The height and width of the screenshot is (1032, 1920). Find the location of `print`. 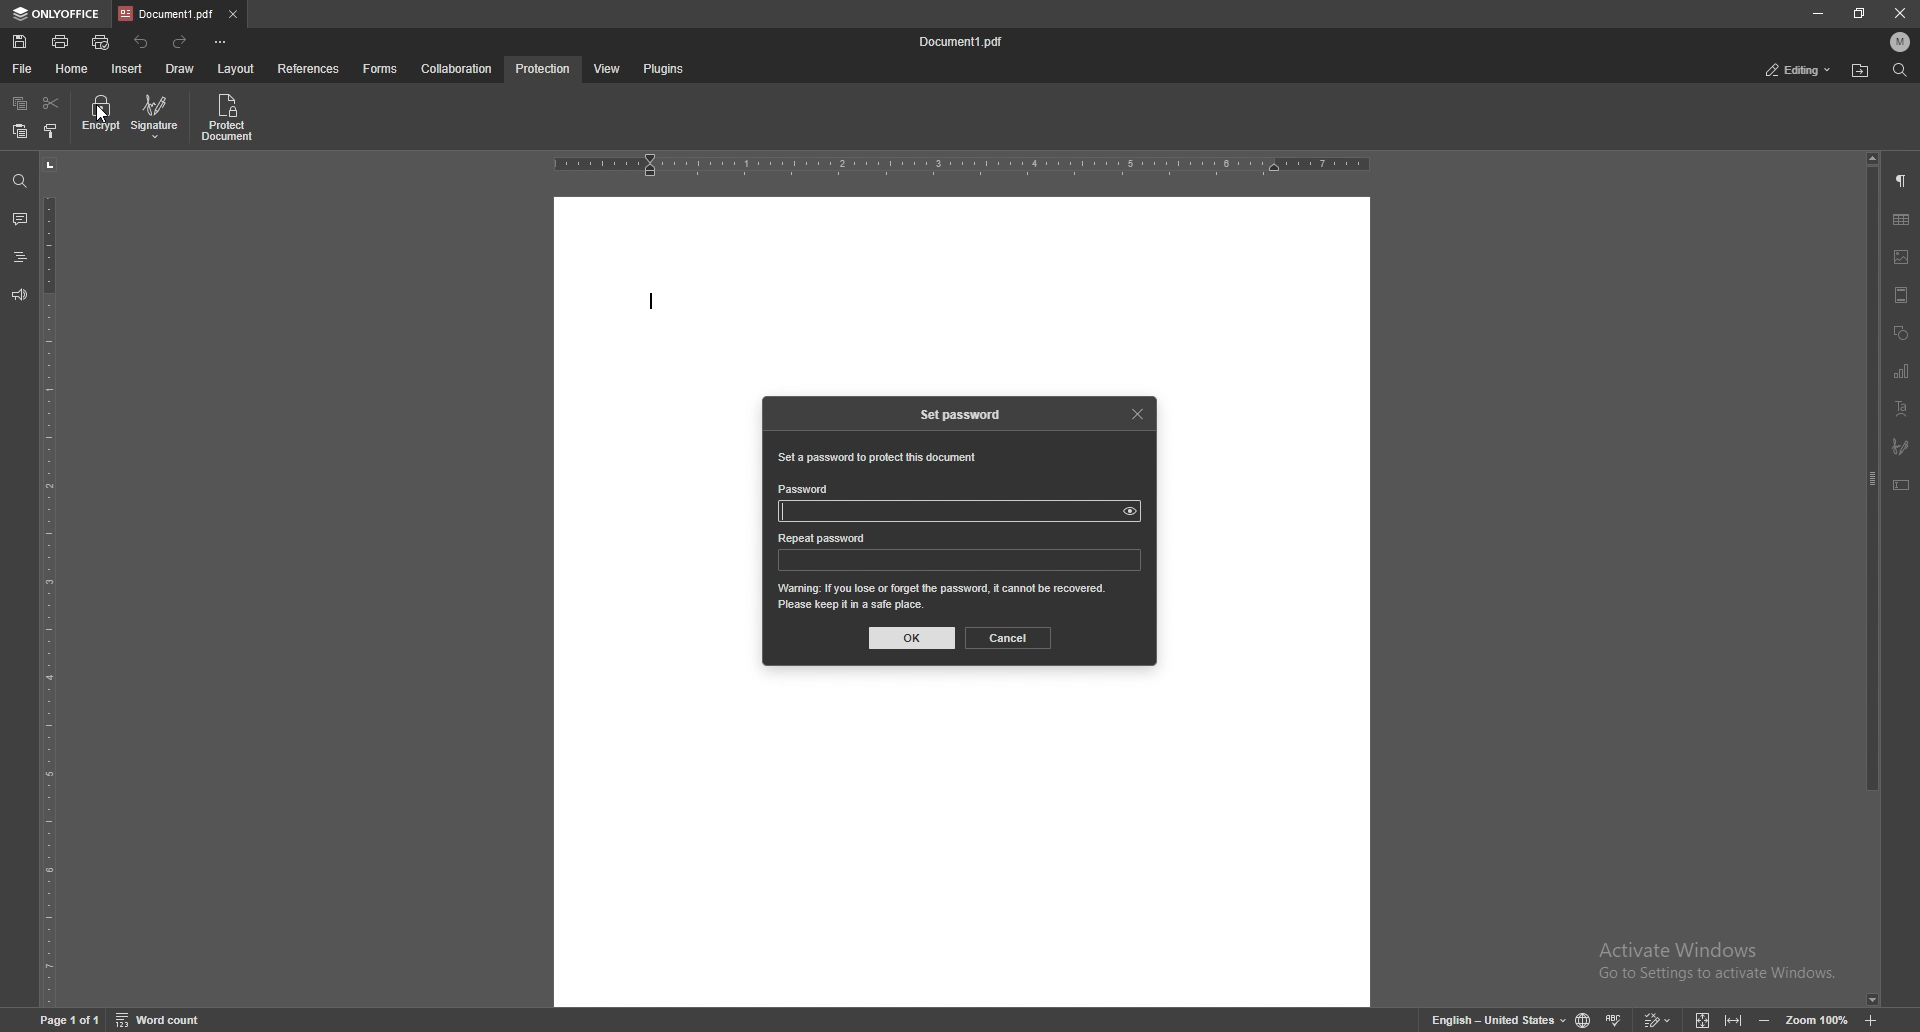

print is located at coordinates (61, 42).